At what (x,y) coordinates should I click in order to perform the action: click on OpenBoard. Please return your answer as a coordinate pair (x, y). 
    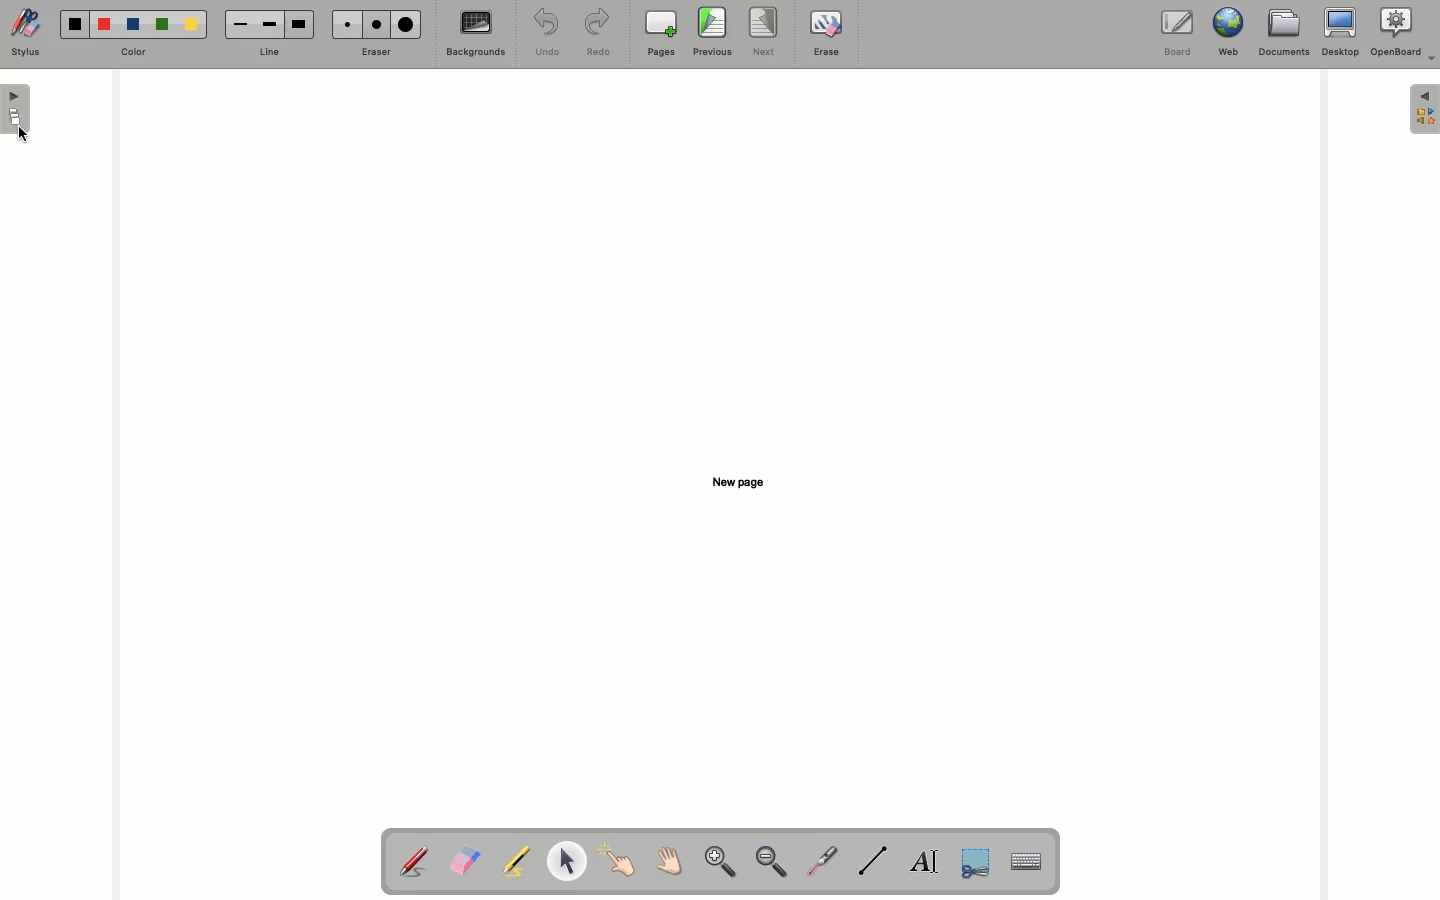
    Looking at the image, I should click on (1404, 32).